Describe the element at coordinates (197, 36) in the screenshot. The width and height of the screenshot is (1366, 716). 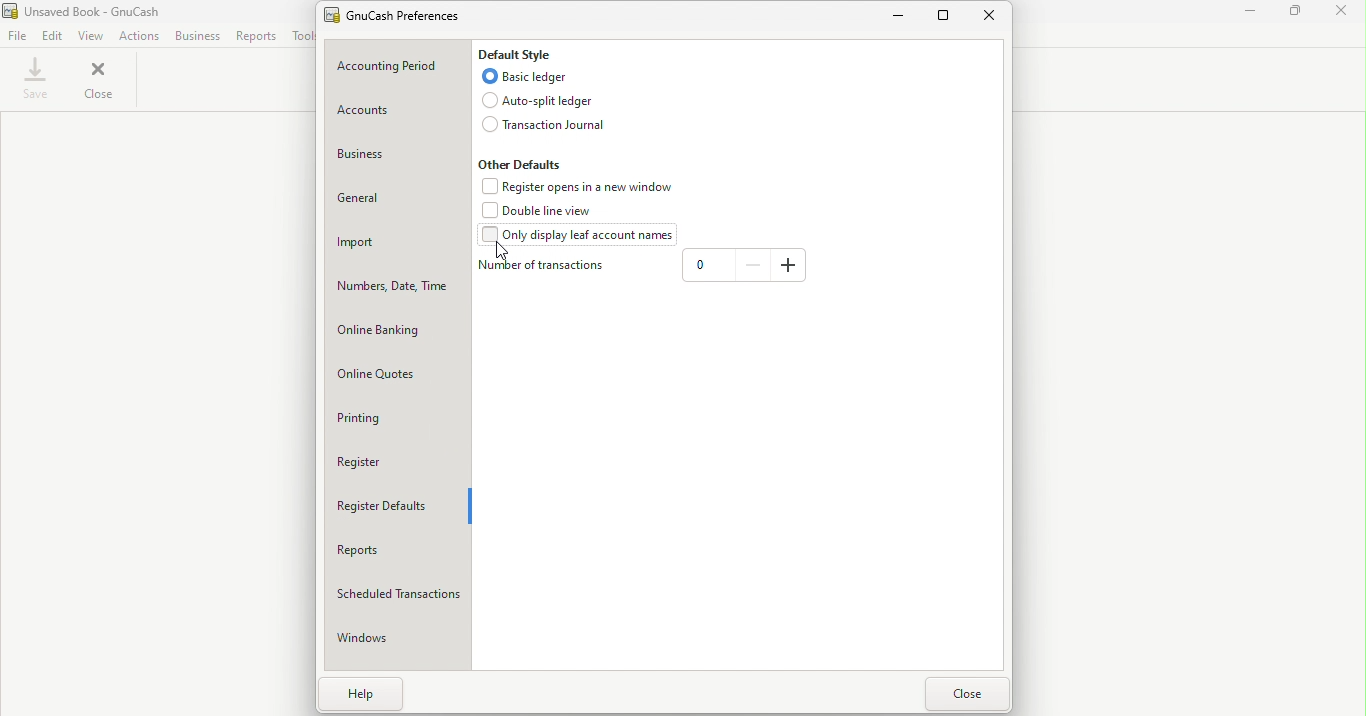
I see `Business` at that location.